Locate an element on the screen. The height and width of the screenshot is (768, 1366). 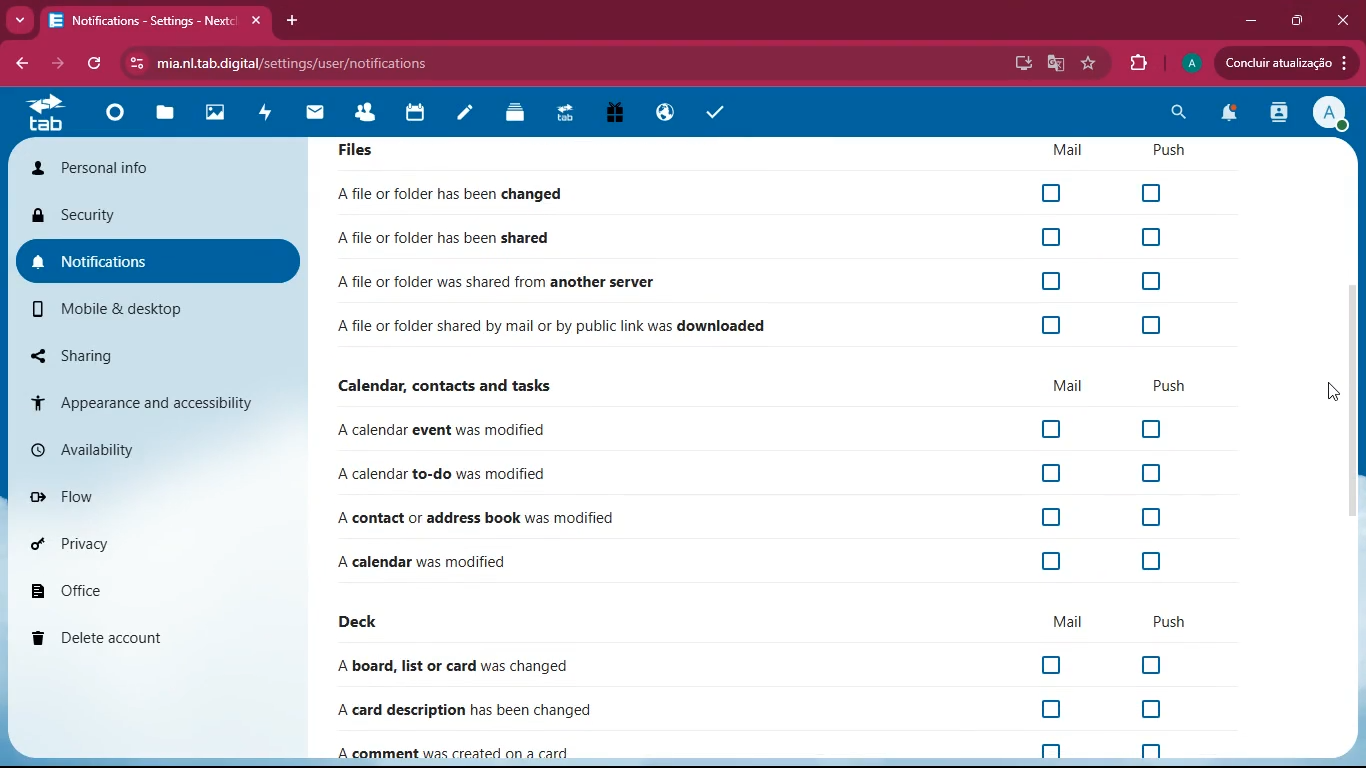
off is located at coordinates (1150, 752).